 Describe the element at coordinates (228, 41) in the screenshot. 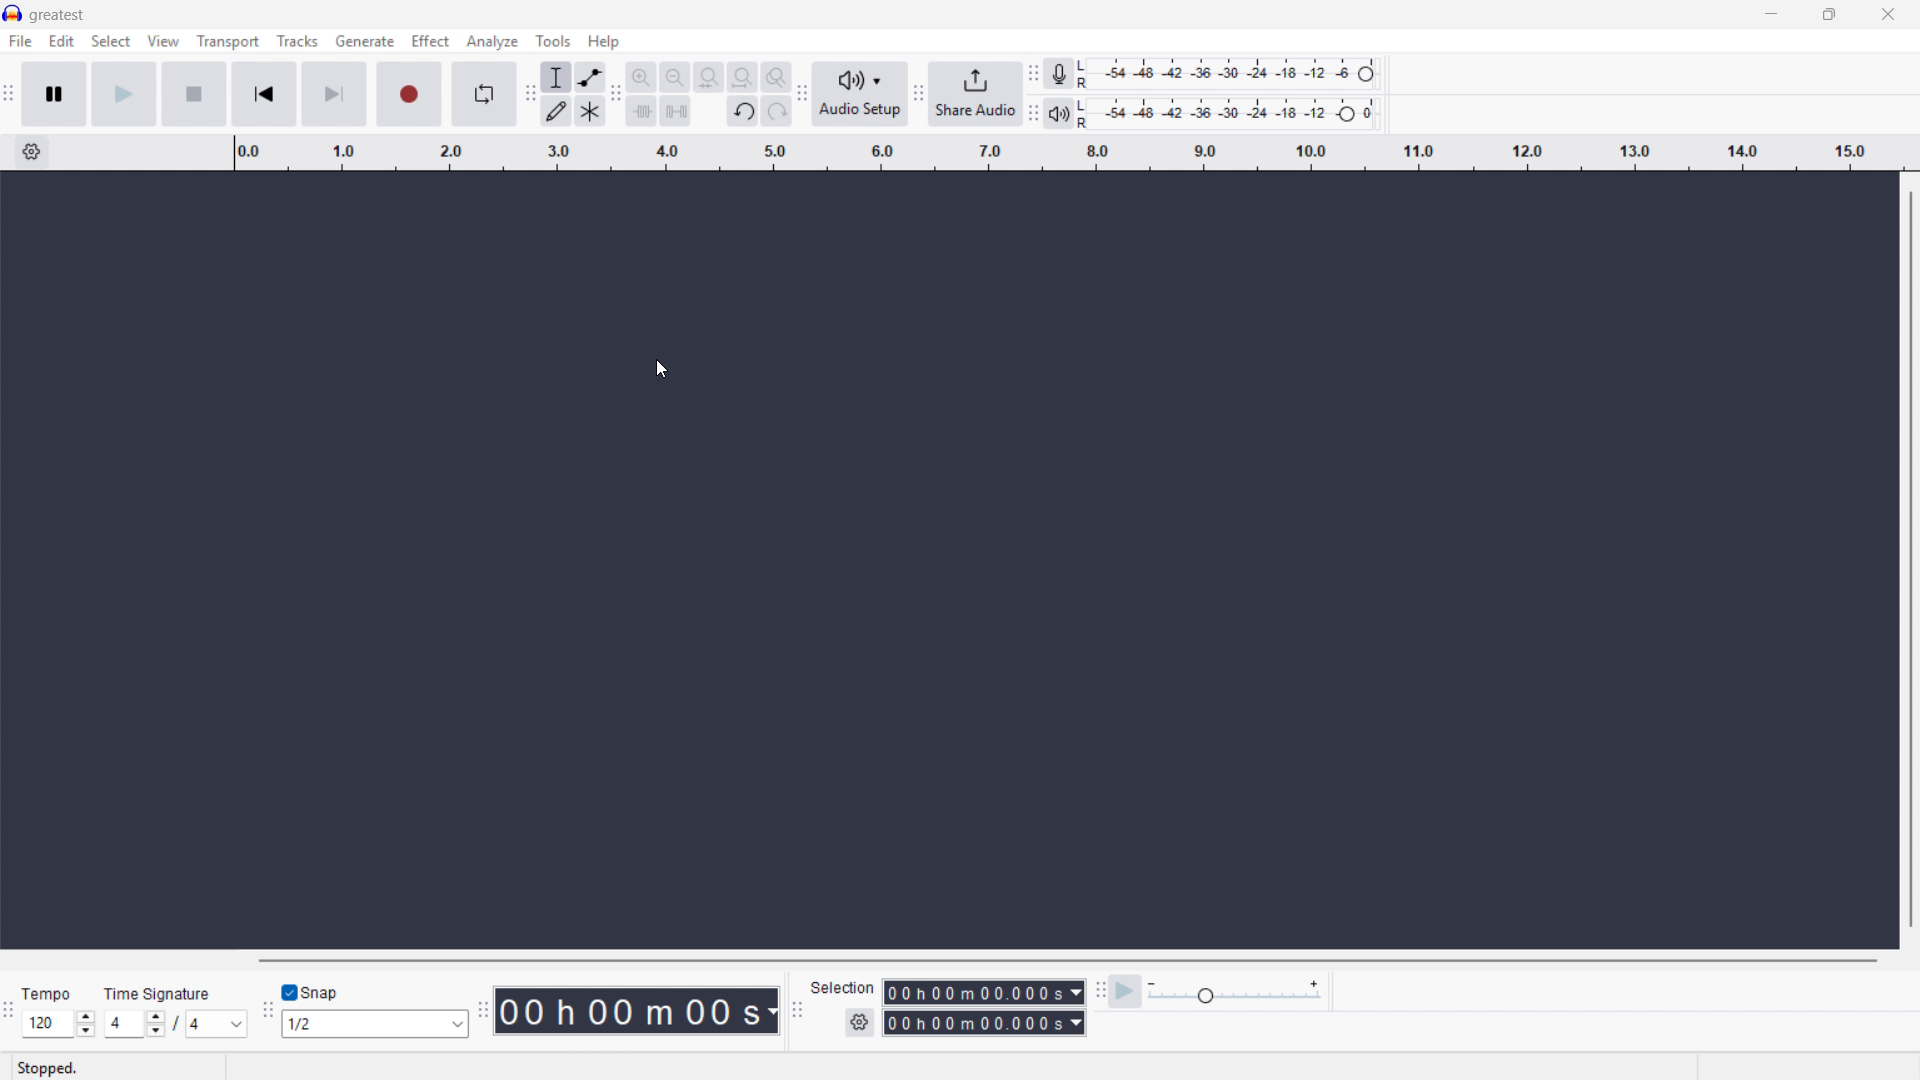

I see `Transport ` at that location.